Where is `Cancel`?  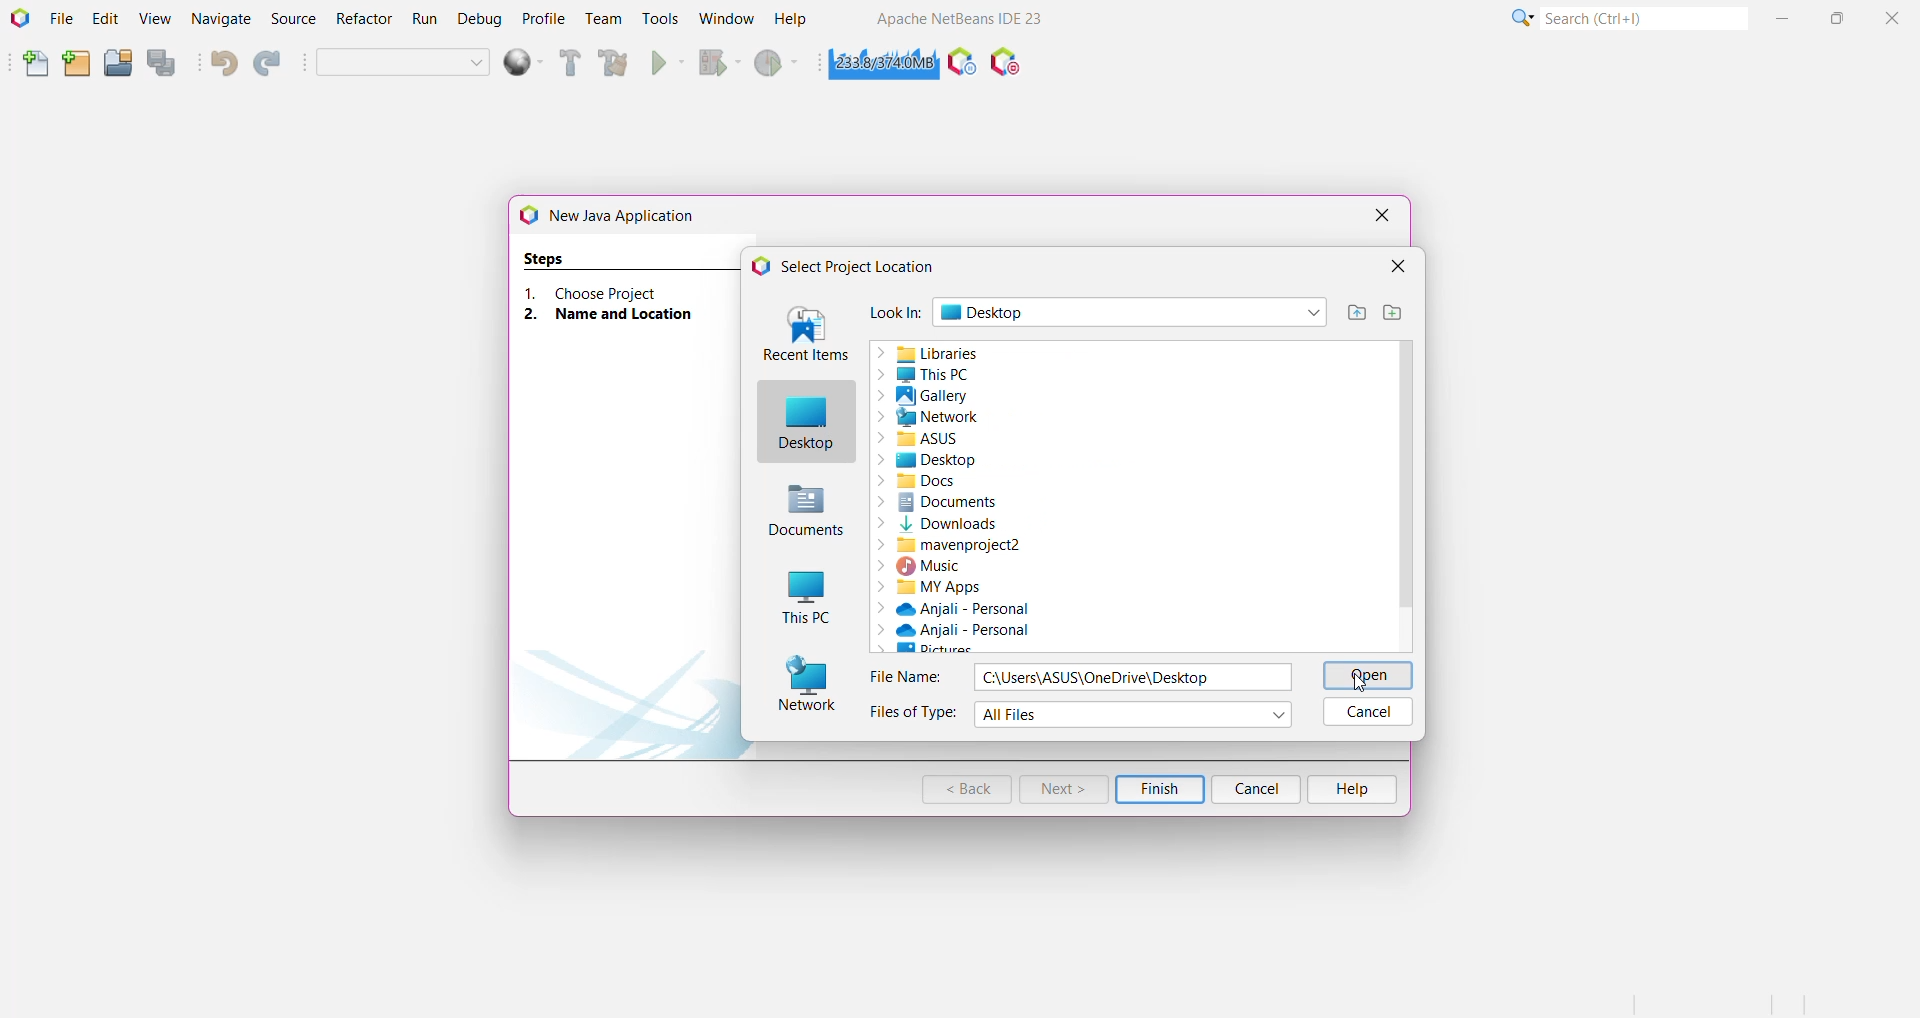 Cancel is located at coordinates (1259, 789).